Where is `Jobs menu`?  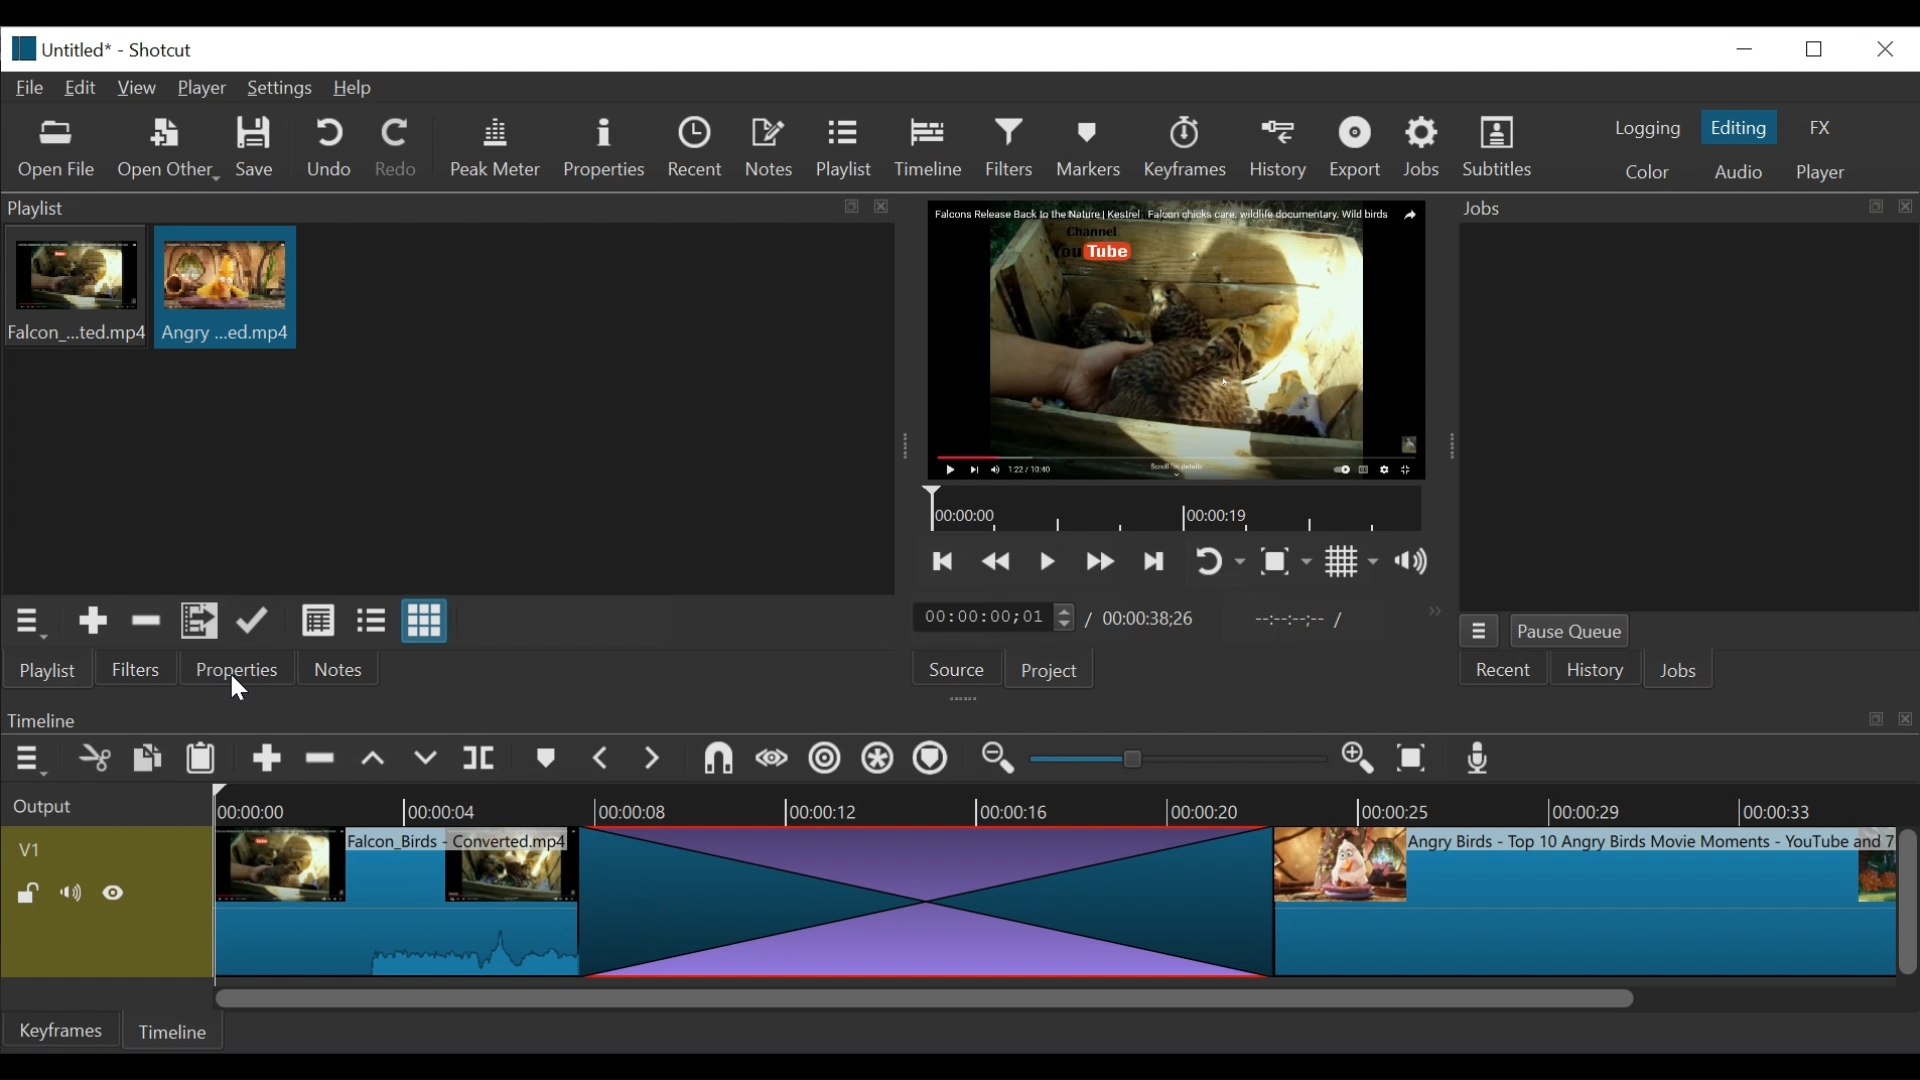
Jobs menu is located at coordinates (1673, 206).